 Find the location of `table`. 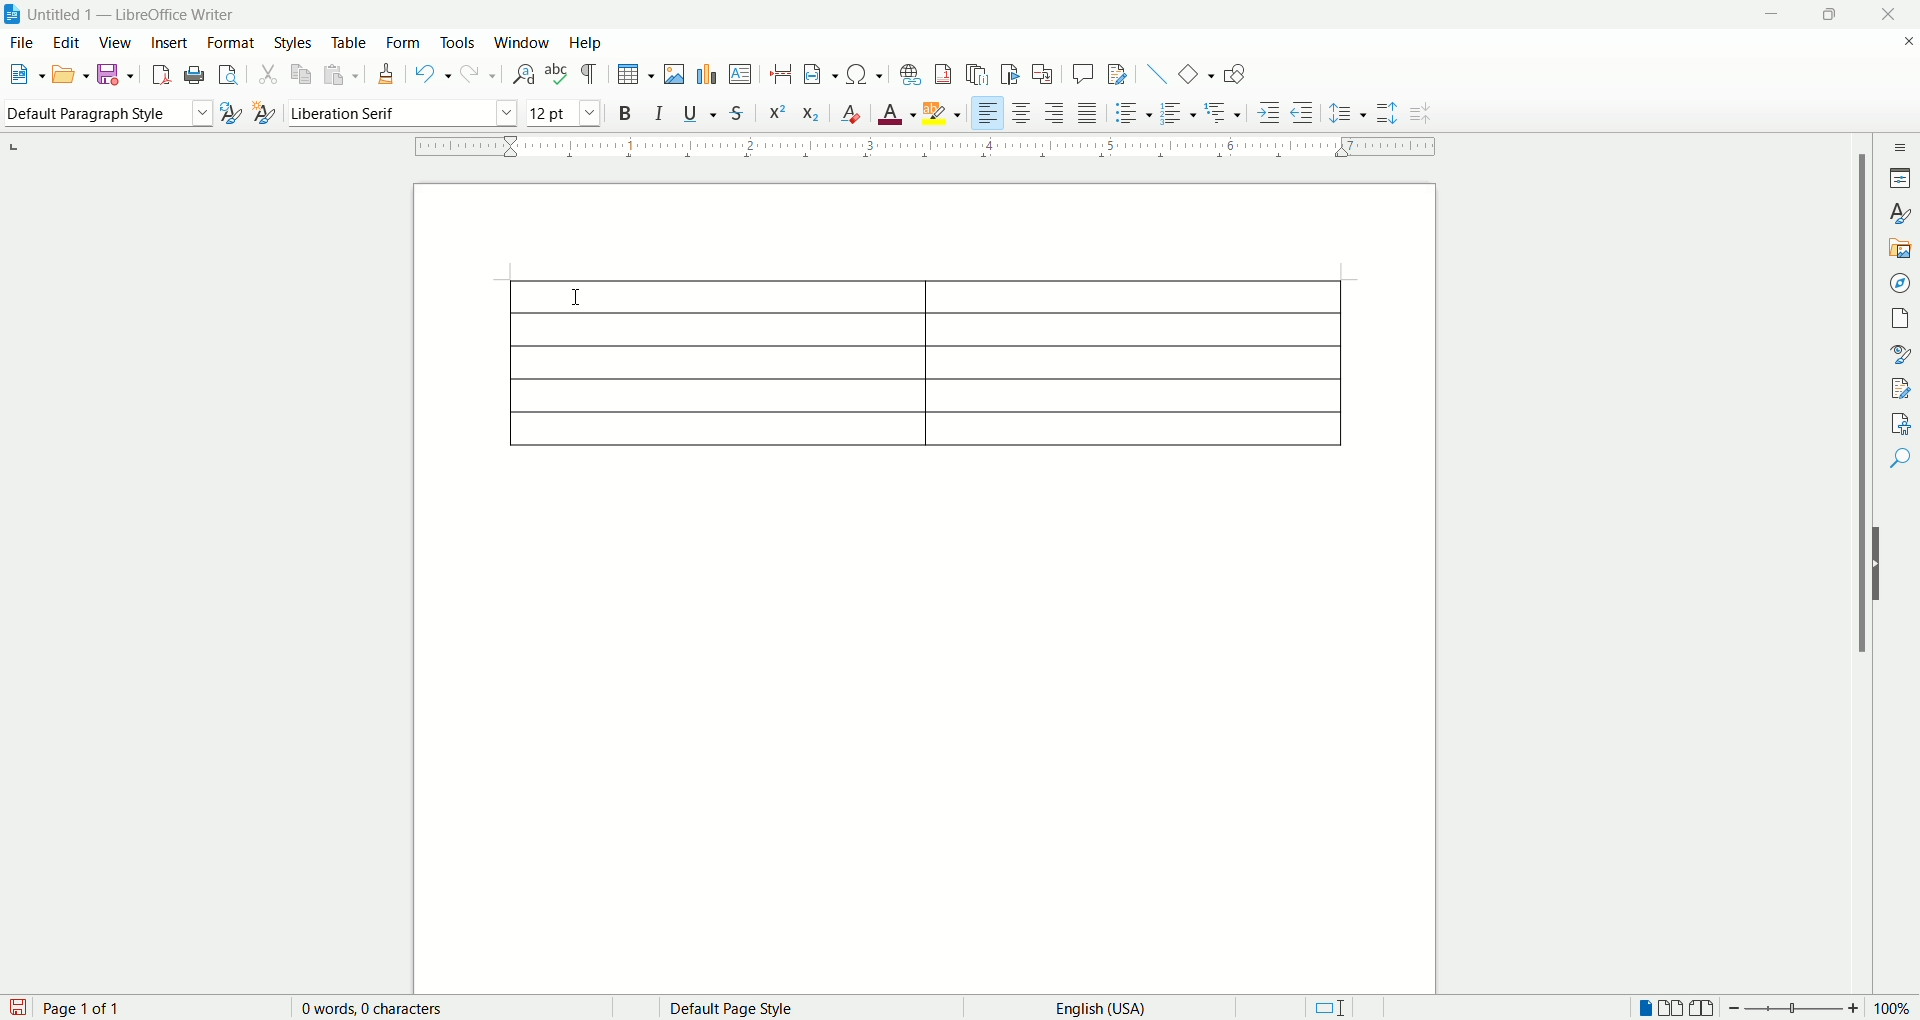

table is located at coordinates (349, 43).